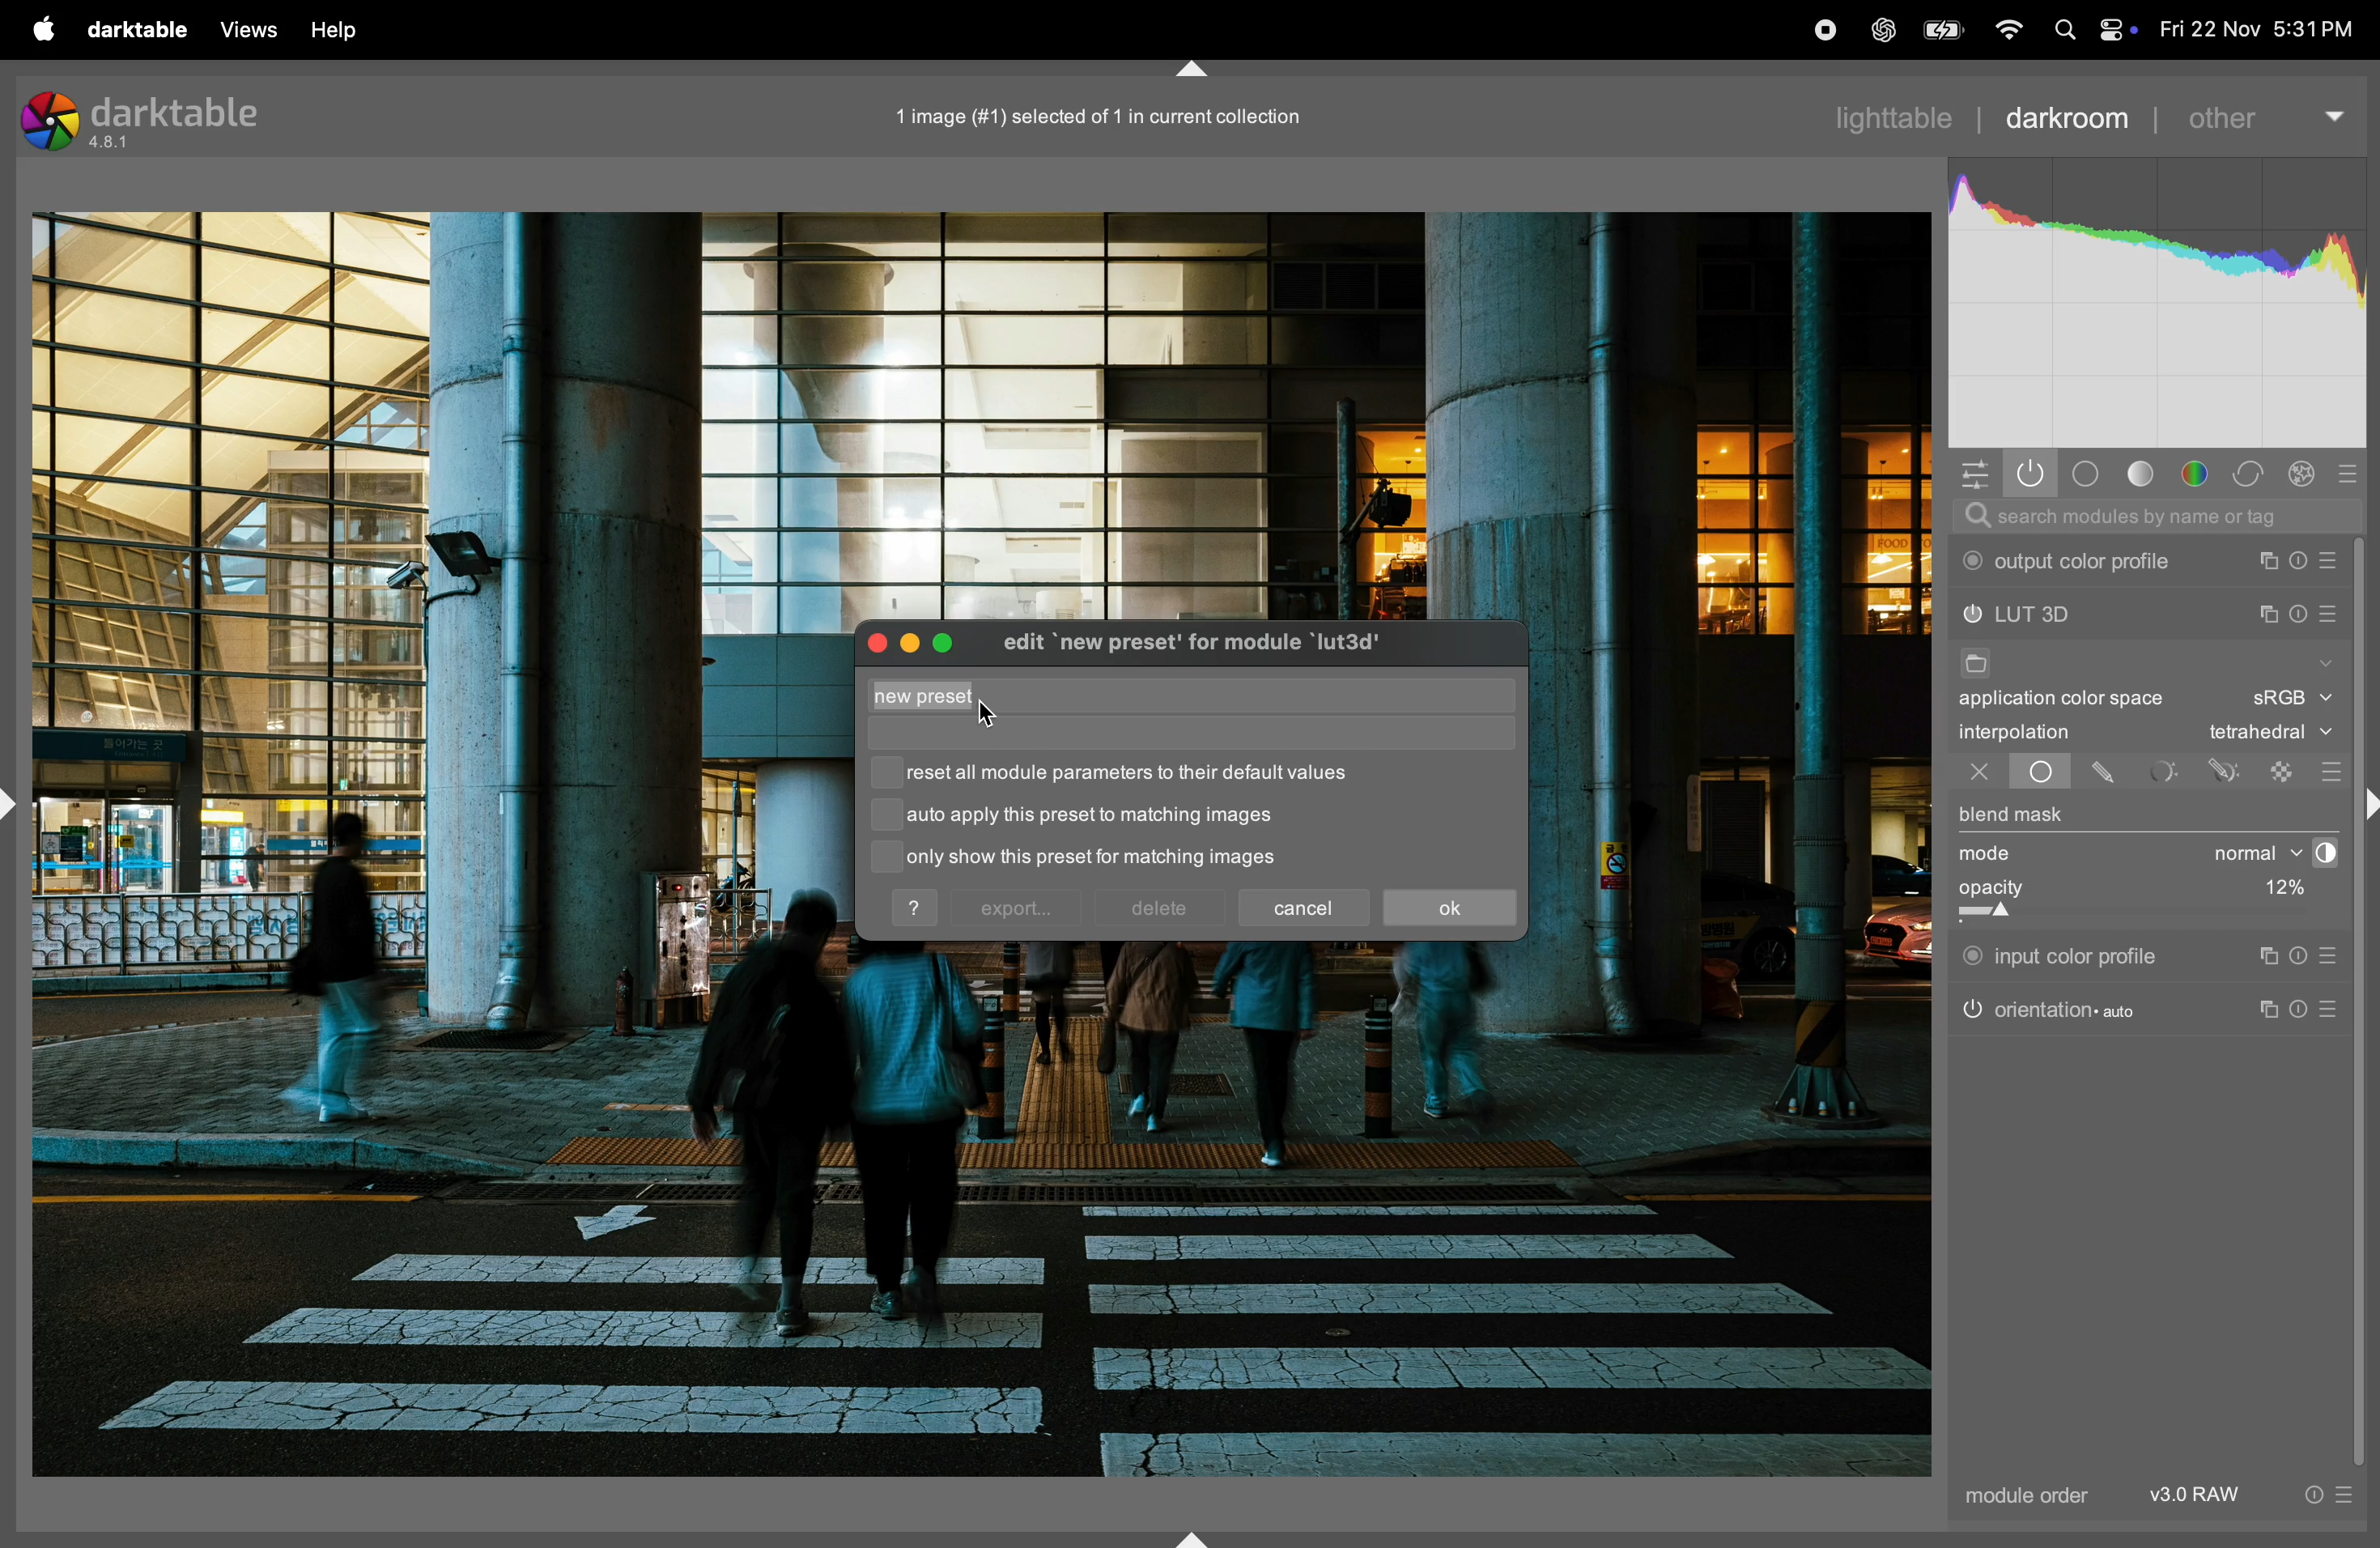  Describe the element at coordinates (2114, 29) in the screenshot. I see `apple widgets` at that location.